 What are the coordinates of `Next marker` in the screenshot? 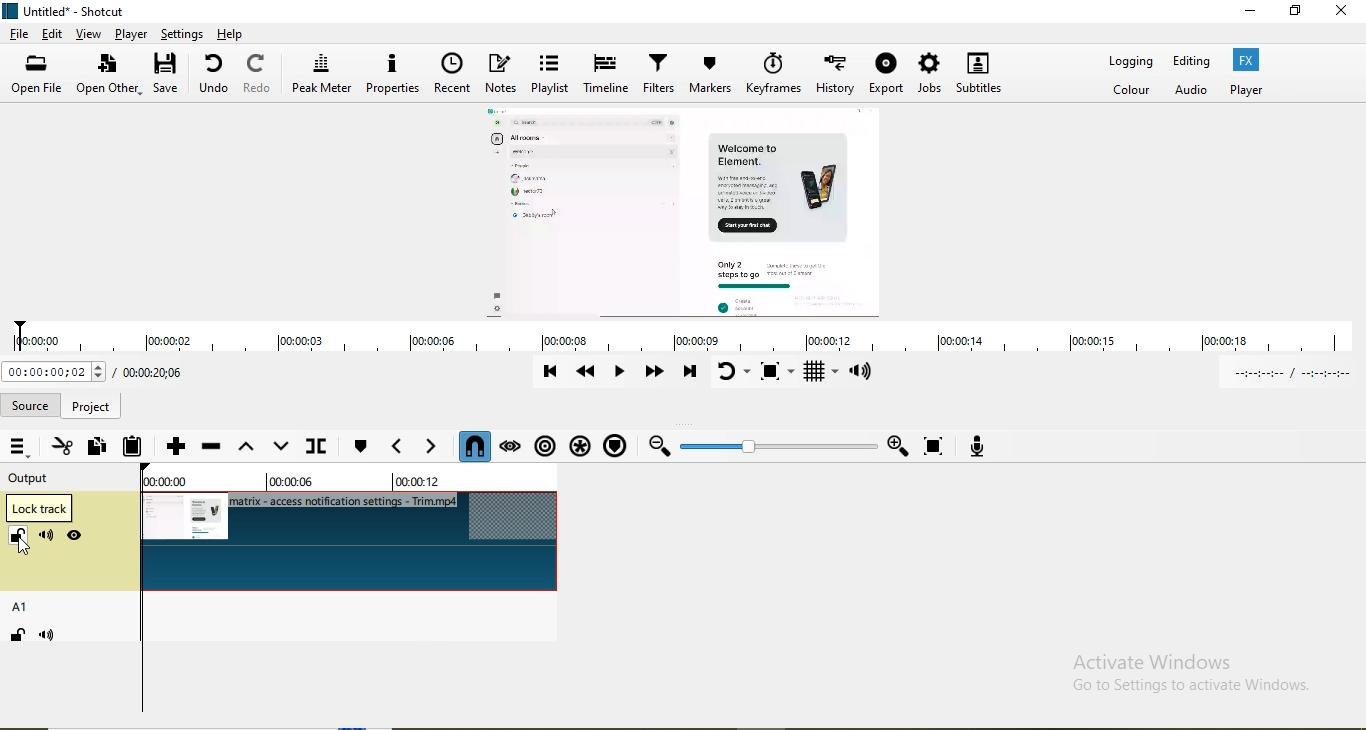 It's located at (431, 447).